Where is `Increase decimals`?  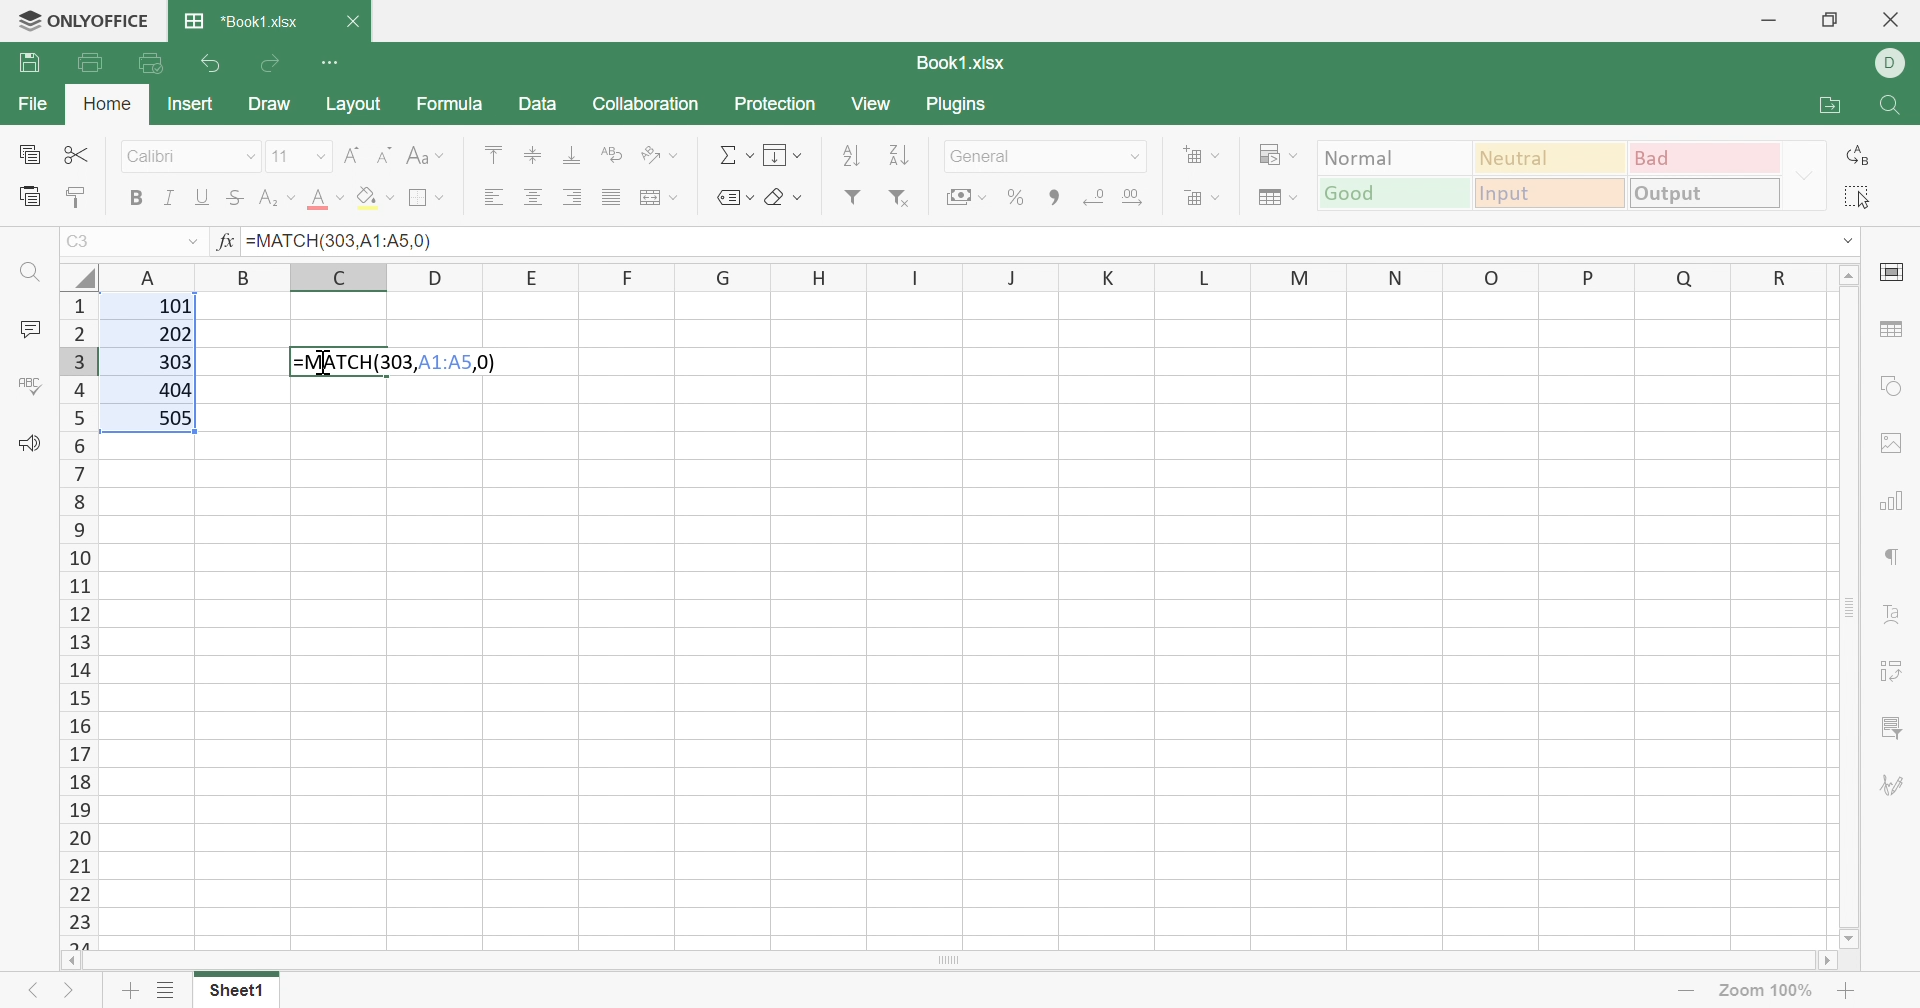
Increase decimals is located at coordinates (1138, 198).